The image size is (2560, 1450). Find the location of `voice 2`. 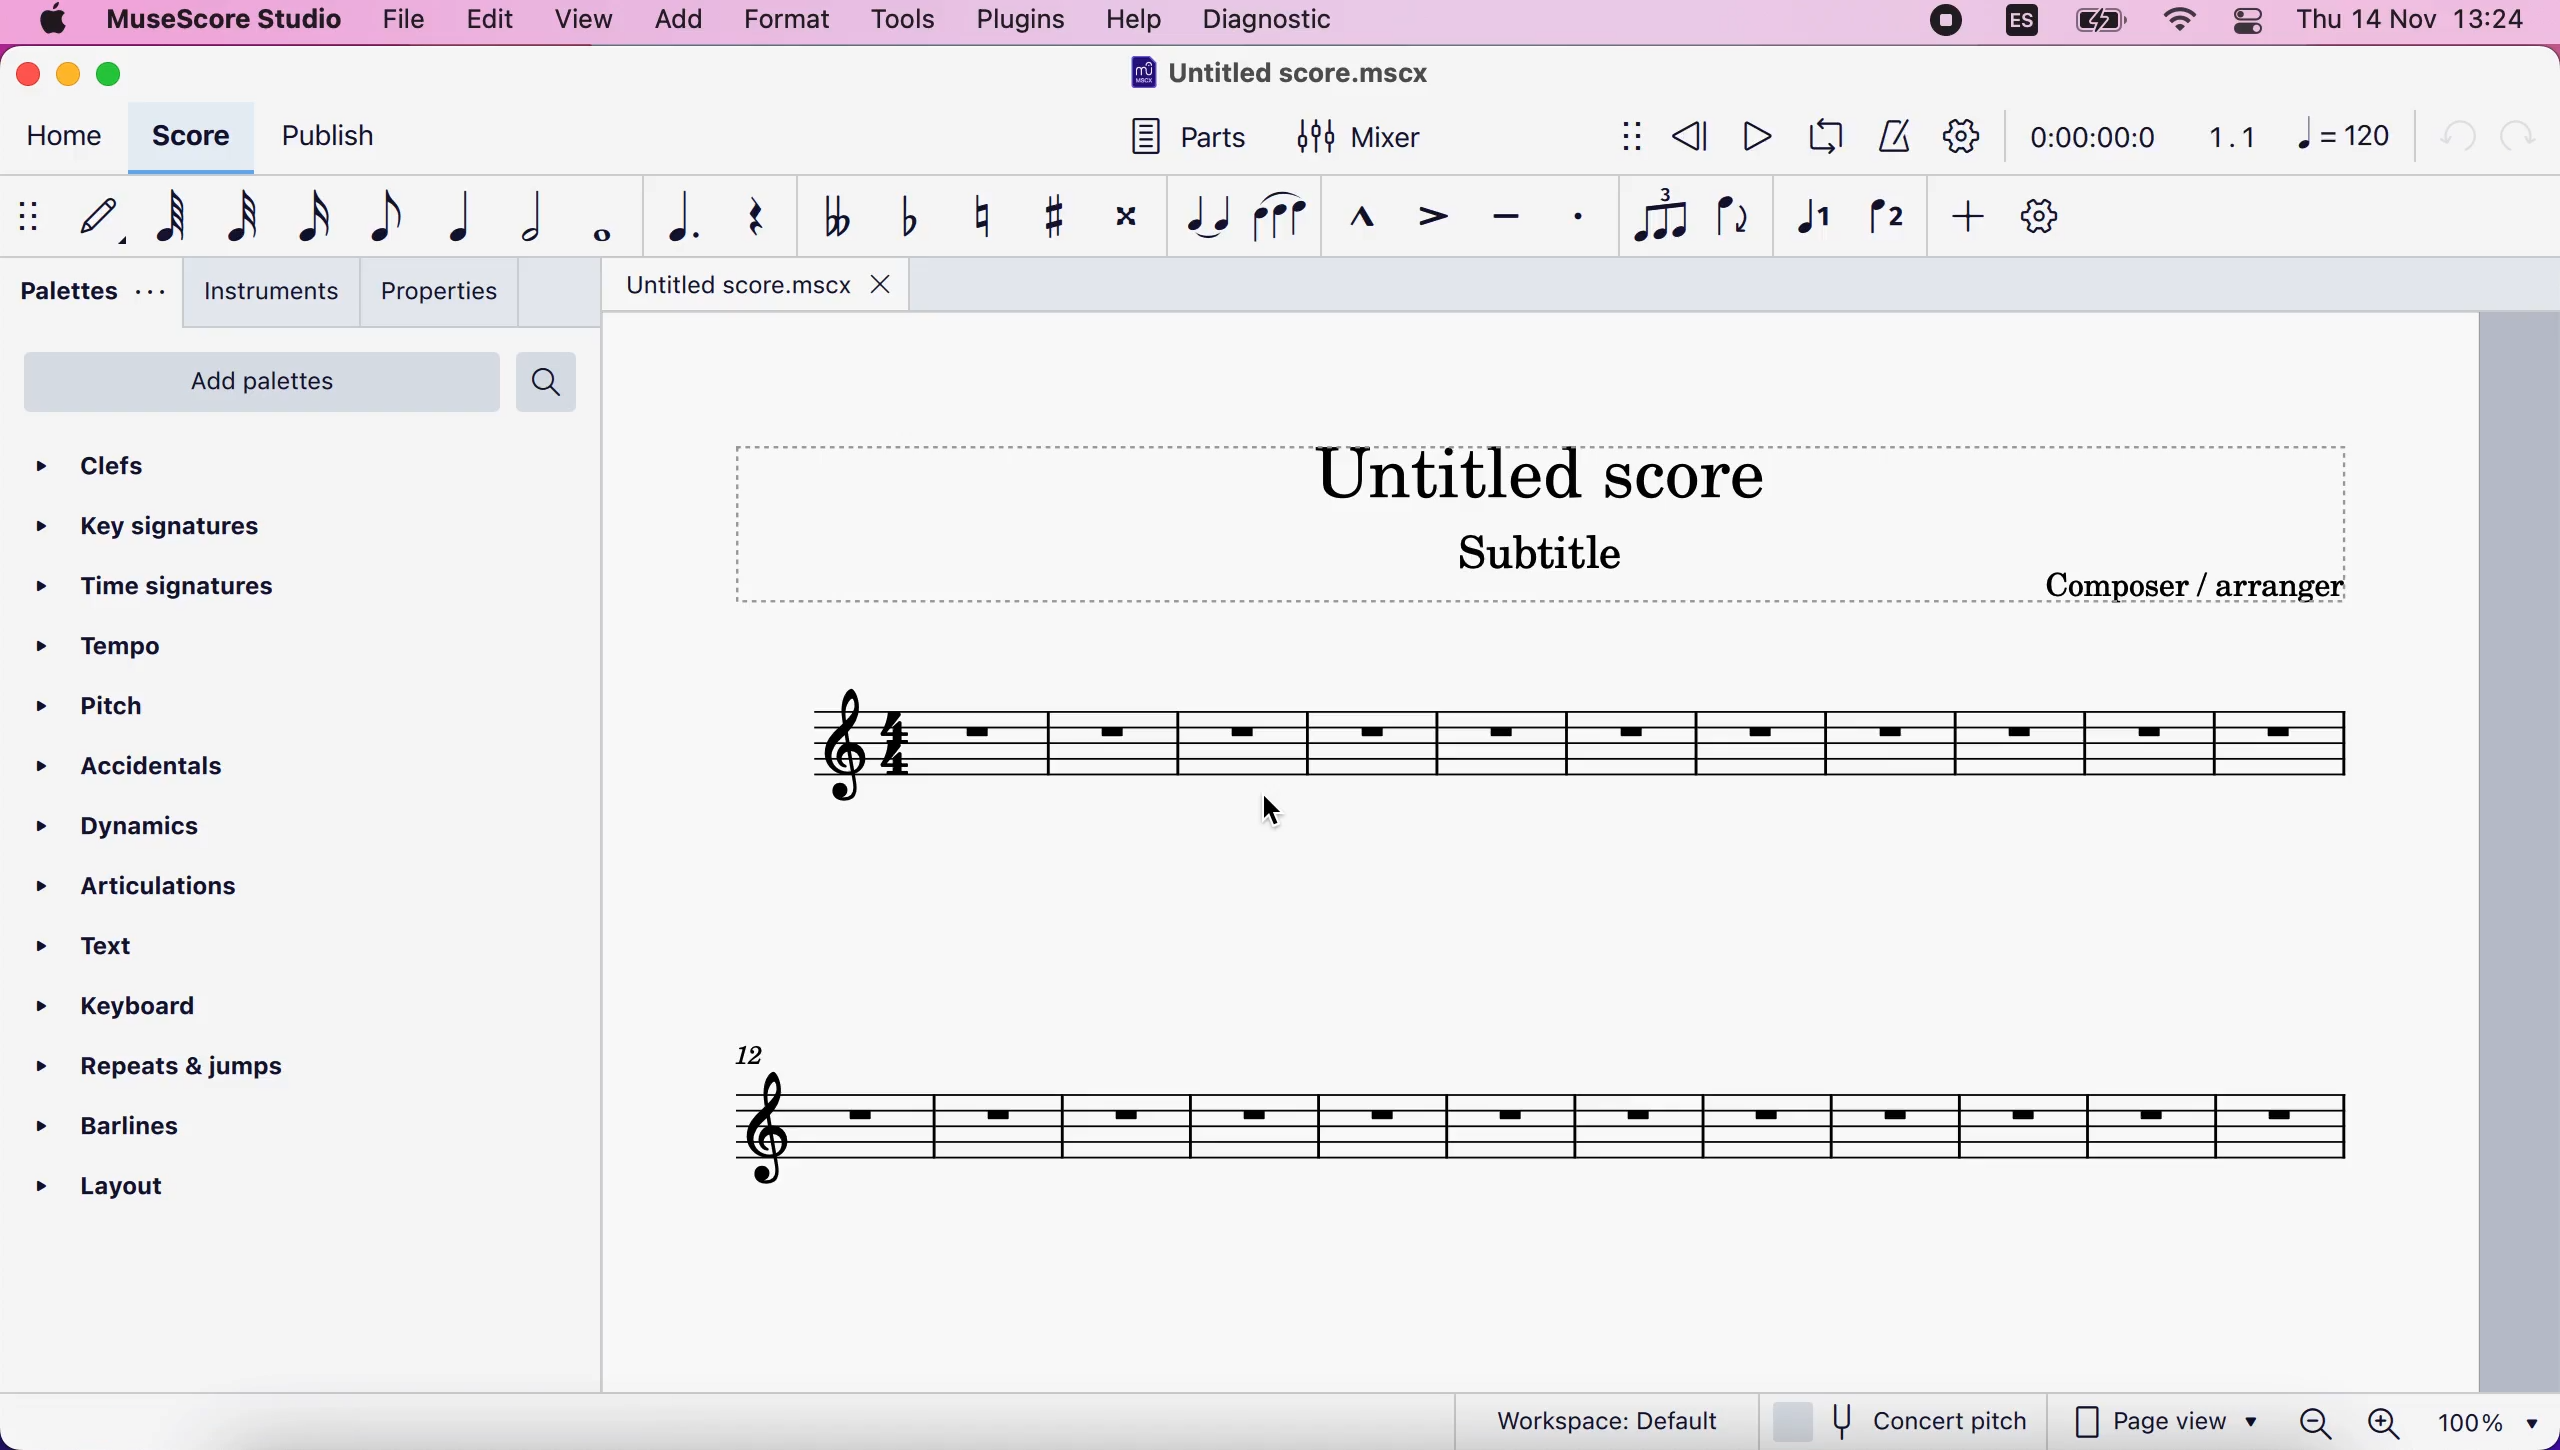

voice 2 is located at coordinates (1886, 220).